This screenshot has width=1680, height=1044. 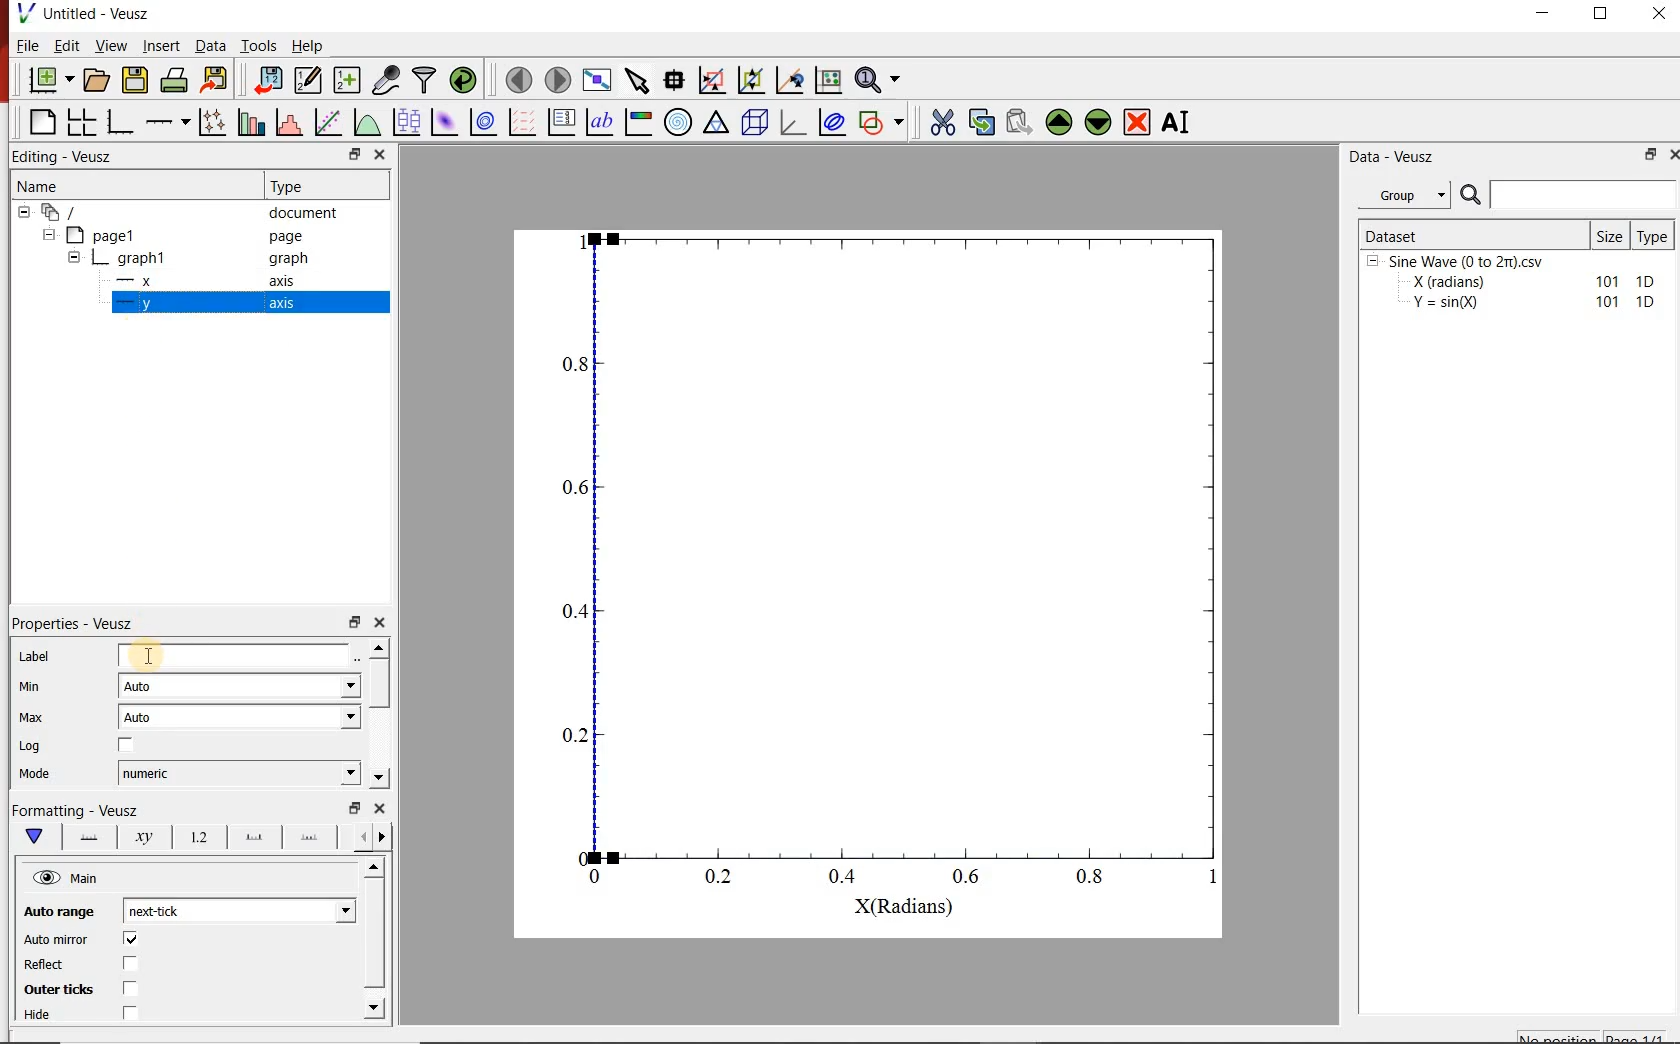 What do you see at coordinates (239, 717) in the screenshot?
I see `Auto` at bounding box center [239, 717].